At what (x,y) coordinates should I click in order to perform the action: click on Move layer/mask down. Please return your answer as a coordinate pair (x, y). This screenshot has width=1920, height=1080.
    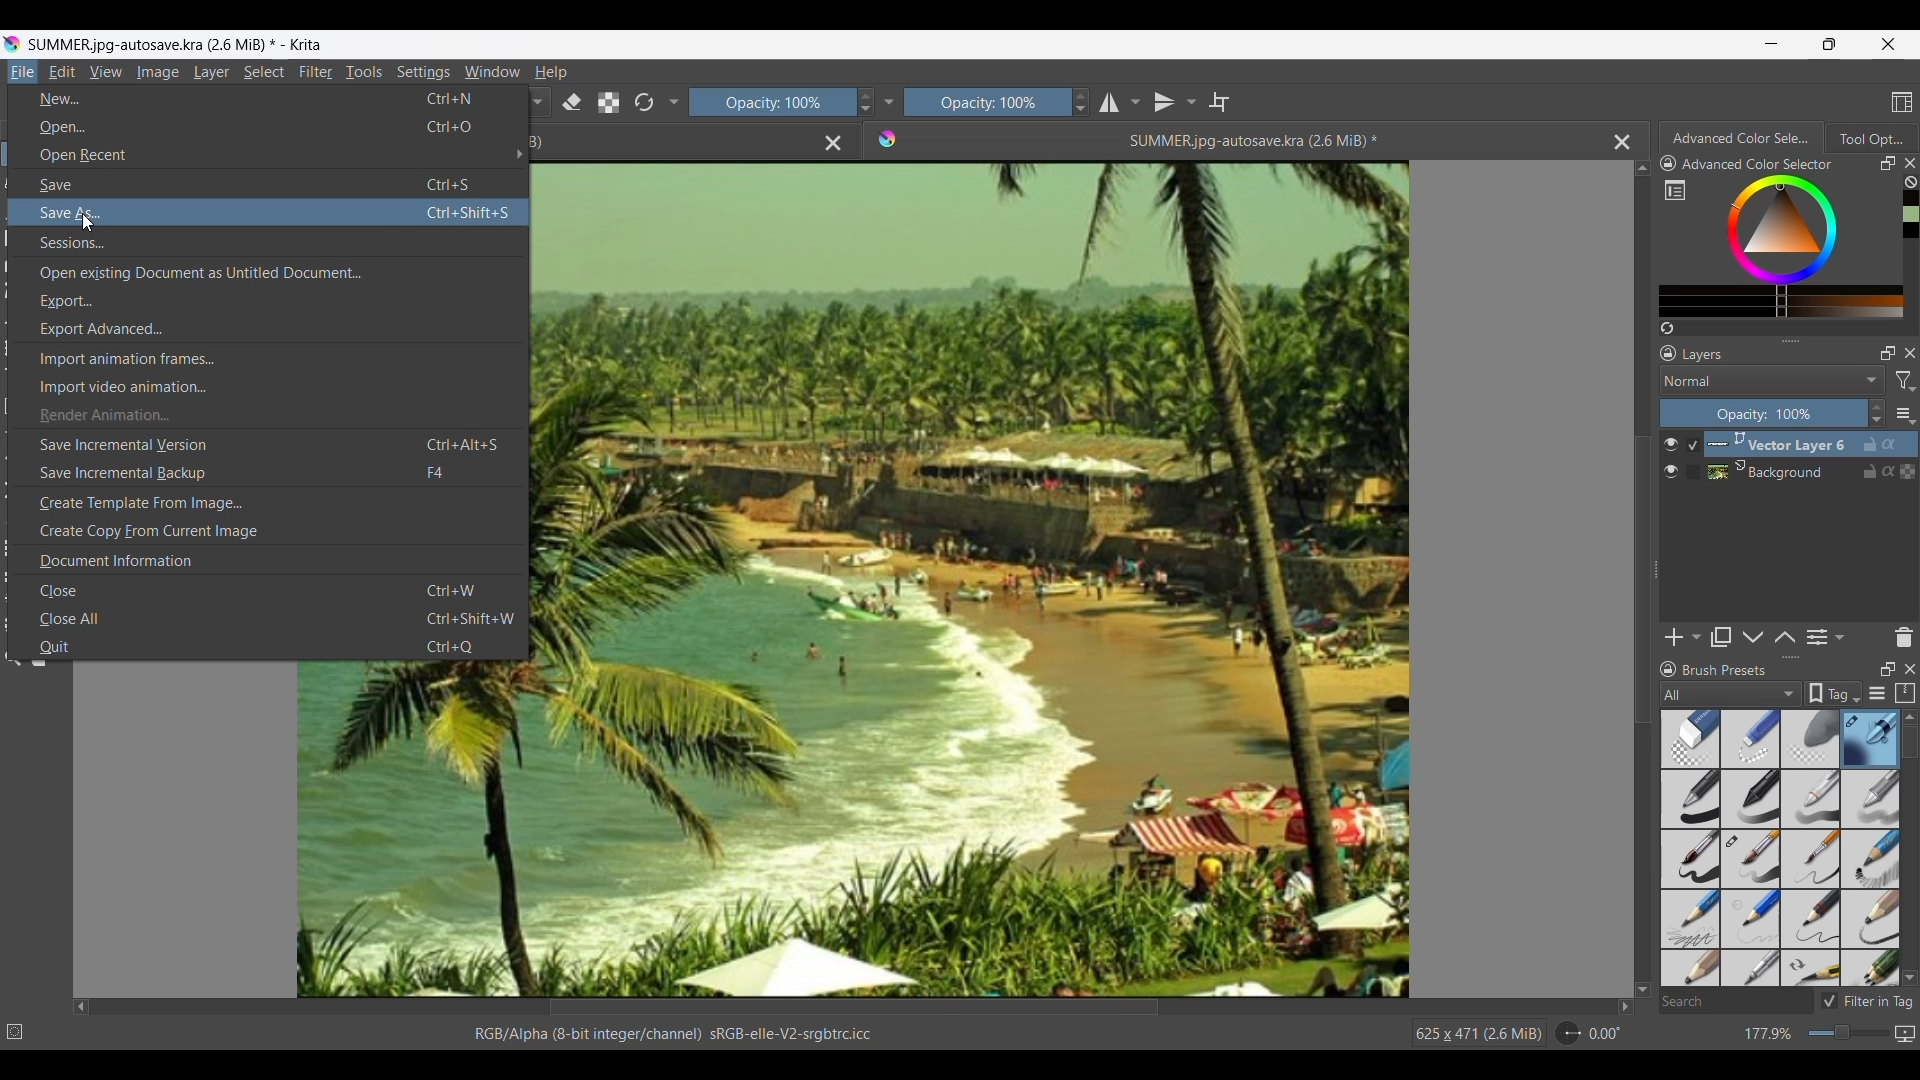
    Looking at the image, I should click on (1753, 637).